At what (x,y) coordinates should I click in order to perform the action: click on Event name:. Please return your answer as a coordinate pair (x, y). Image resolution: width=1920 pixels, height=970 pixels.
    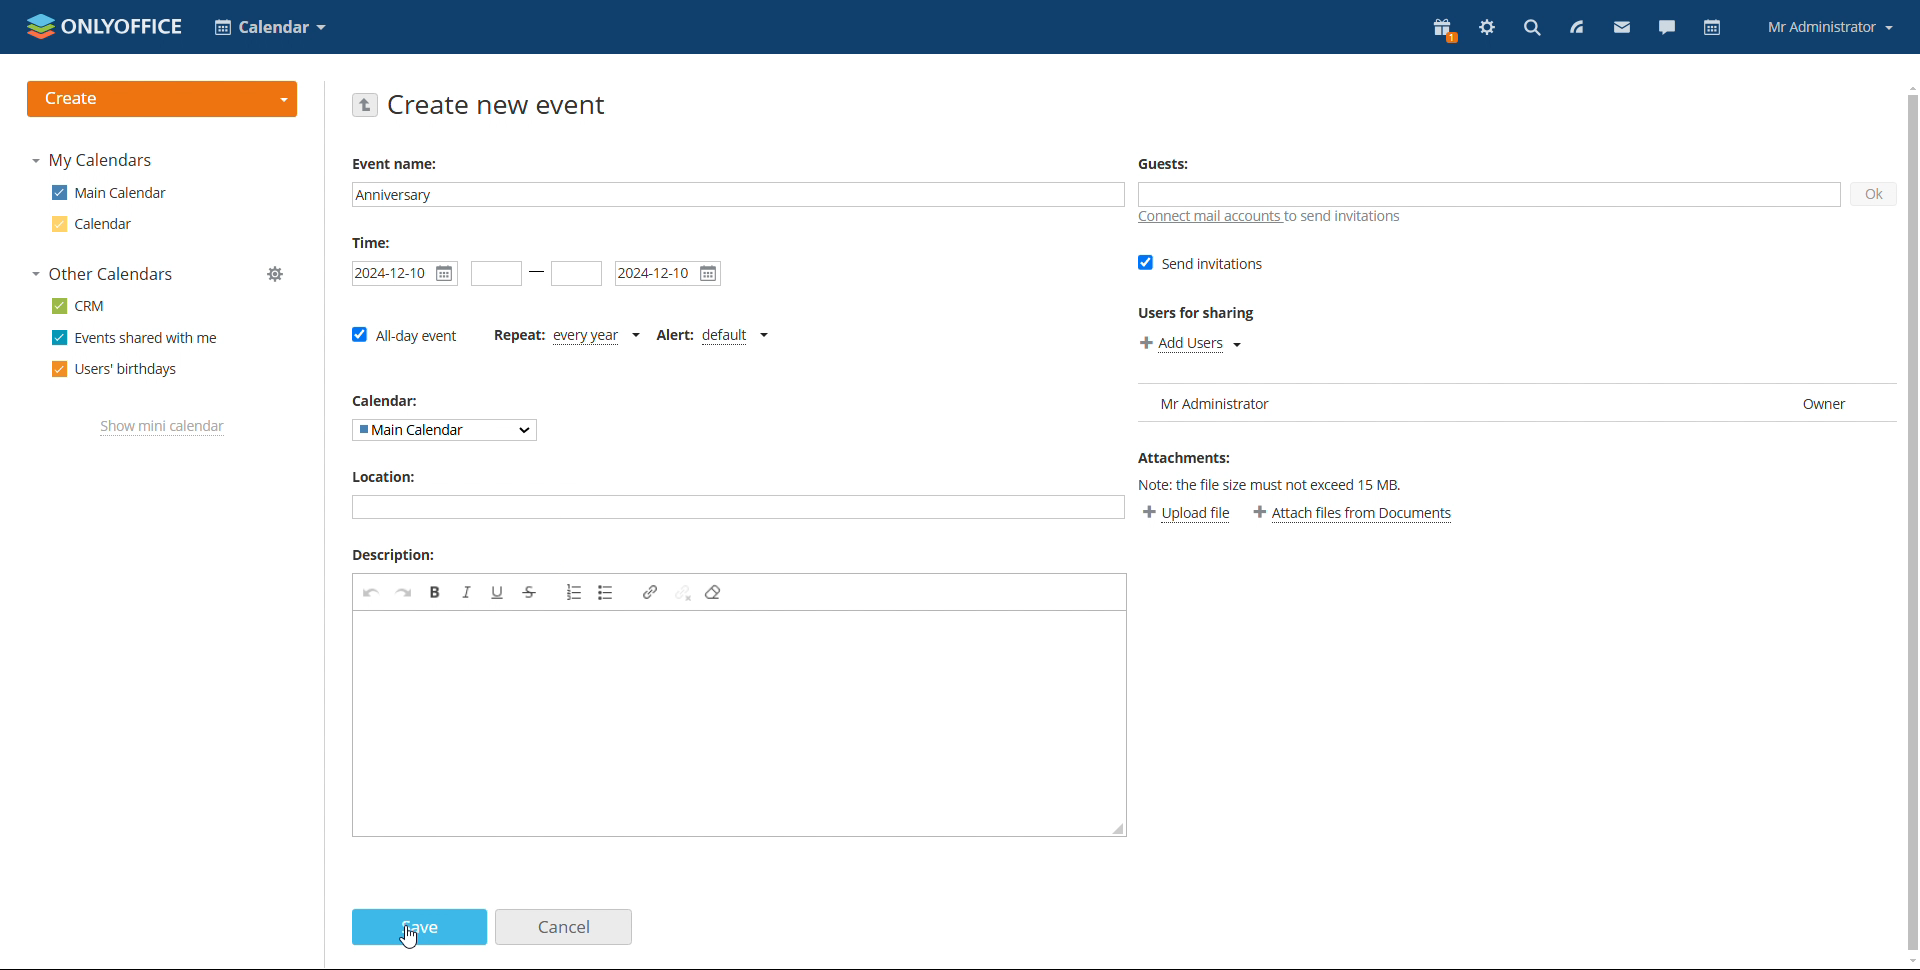
    Looking at the image, I should click on (392, 163).